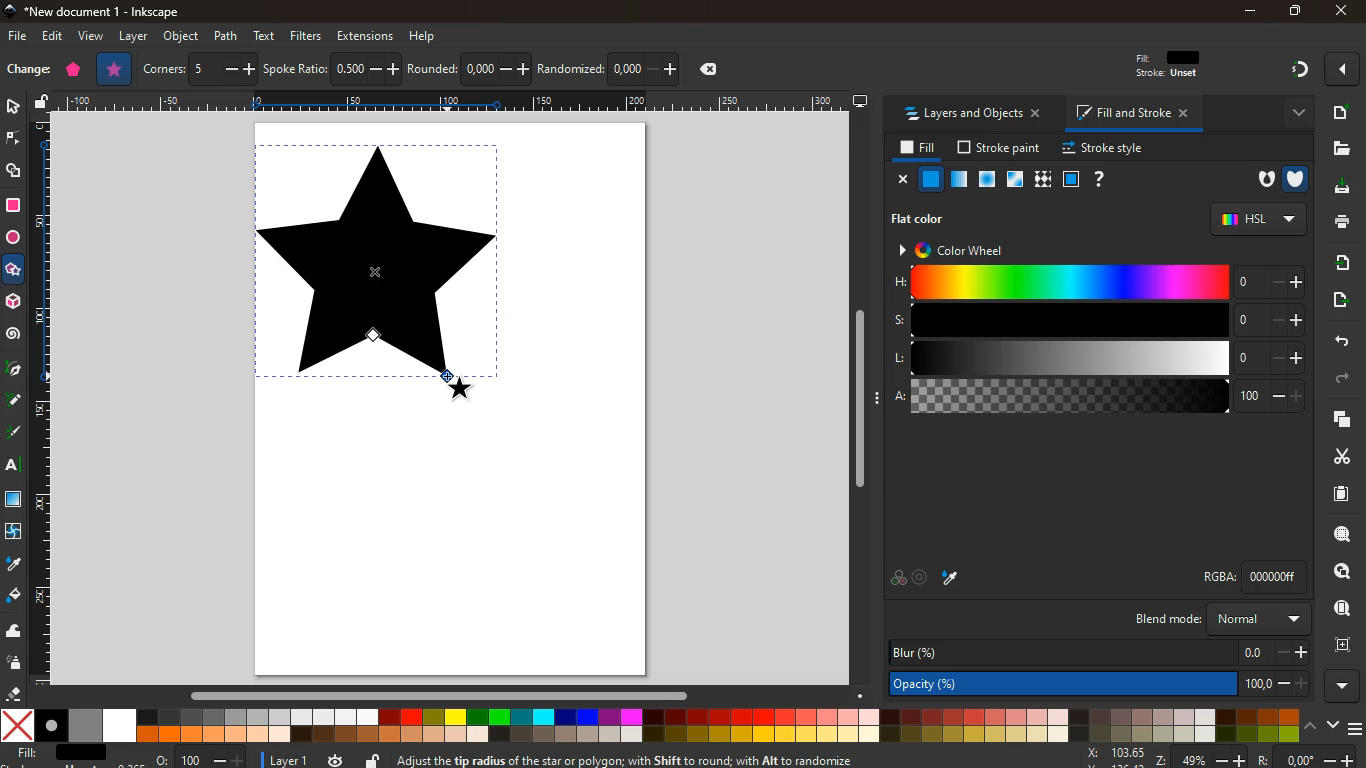 This screenshot has height=768, width=1366. I want to click on extensions, so click(365, 35).